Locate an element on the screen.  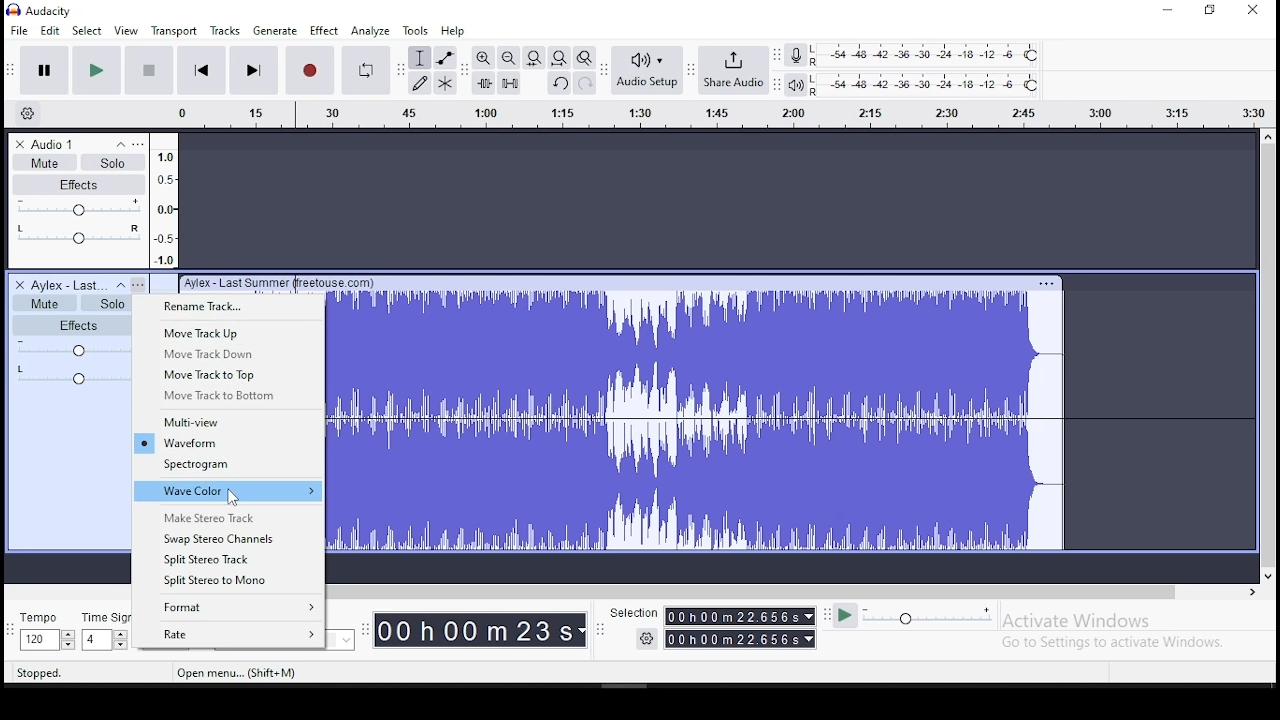
L is located at coordinates (817, 50).